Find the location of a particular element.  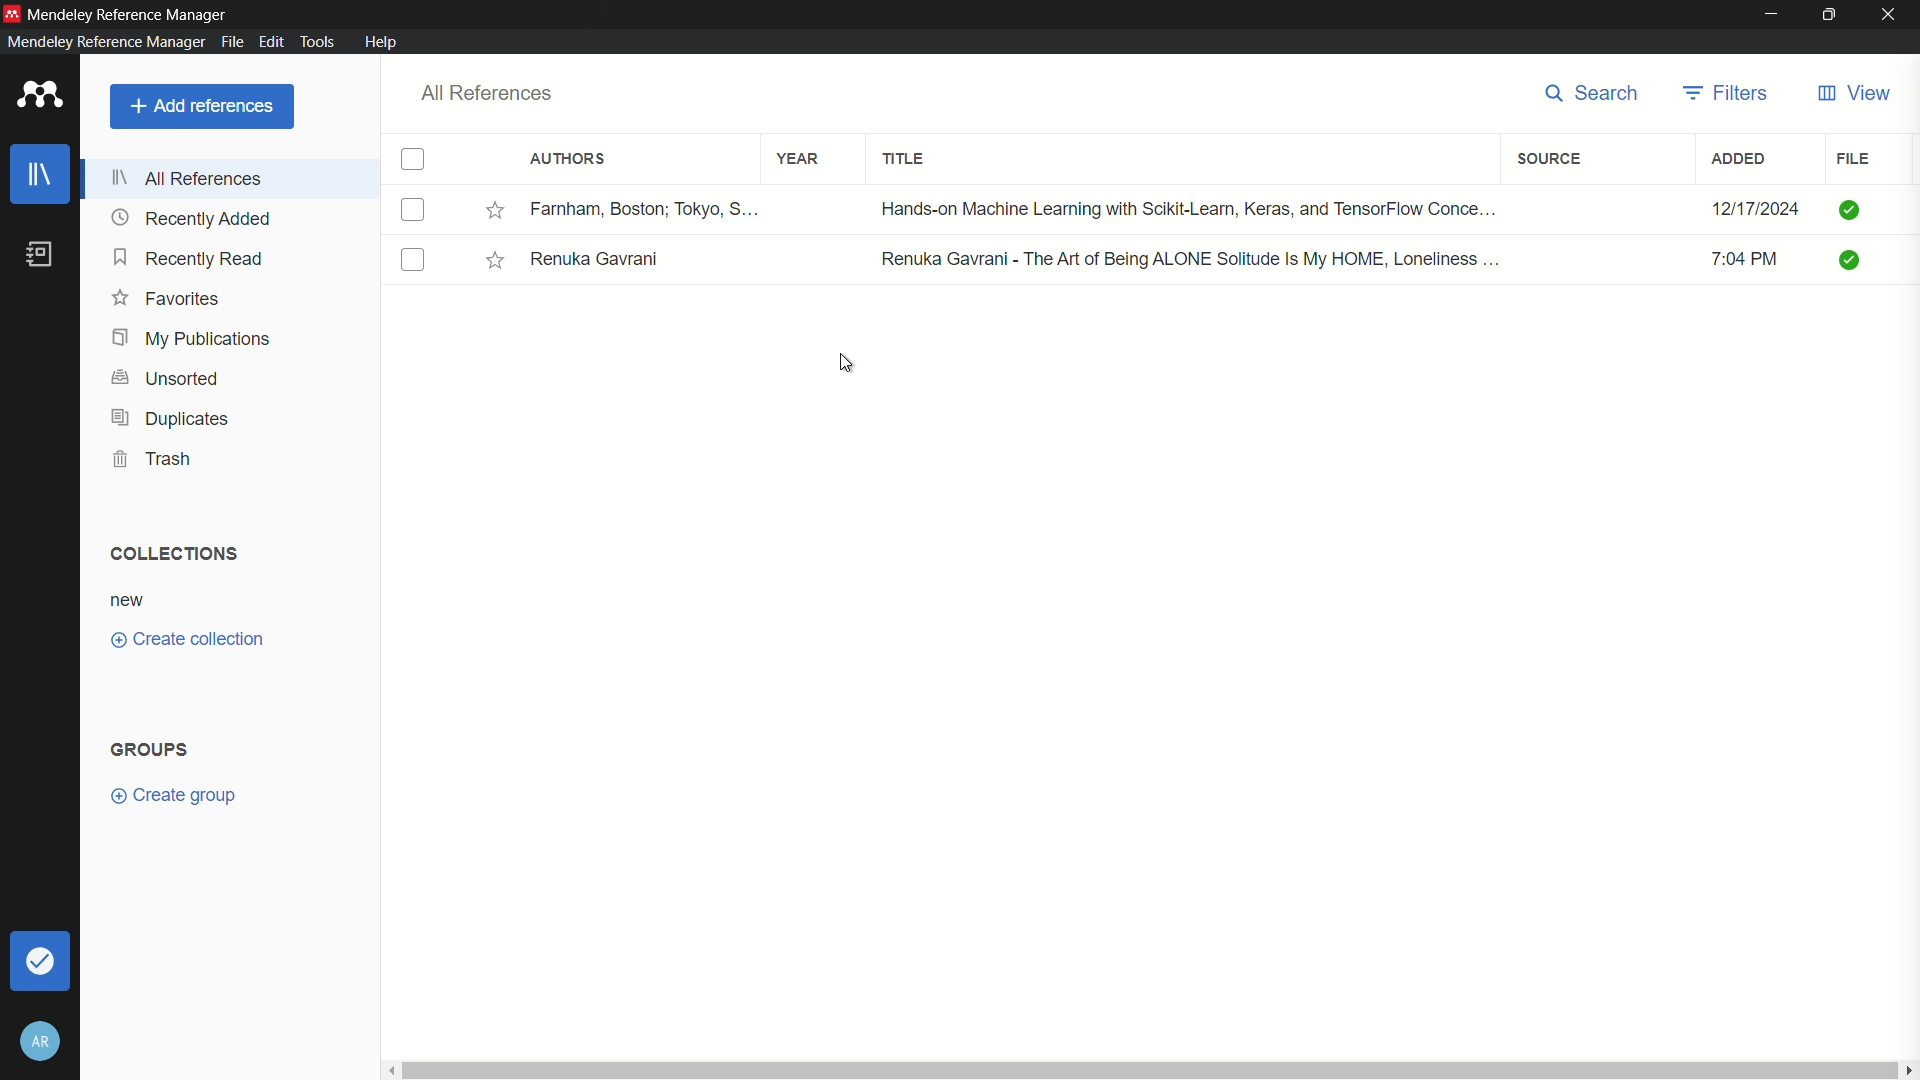

create group is located at coordinates (173, 797).